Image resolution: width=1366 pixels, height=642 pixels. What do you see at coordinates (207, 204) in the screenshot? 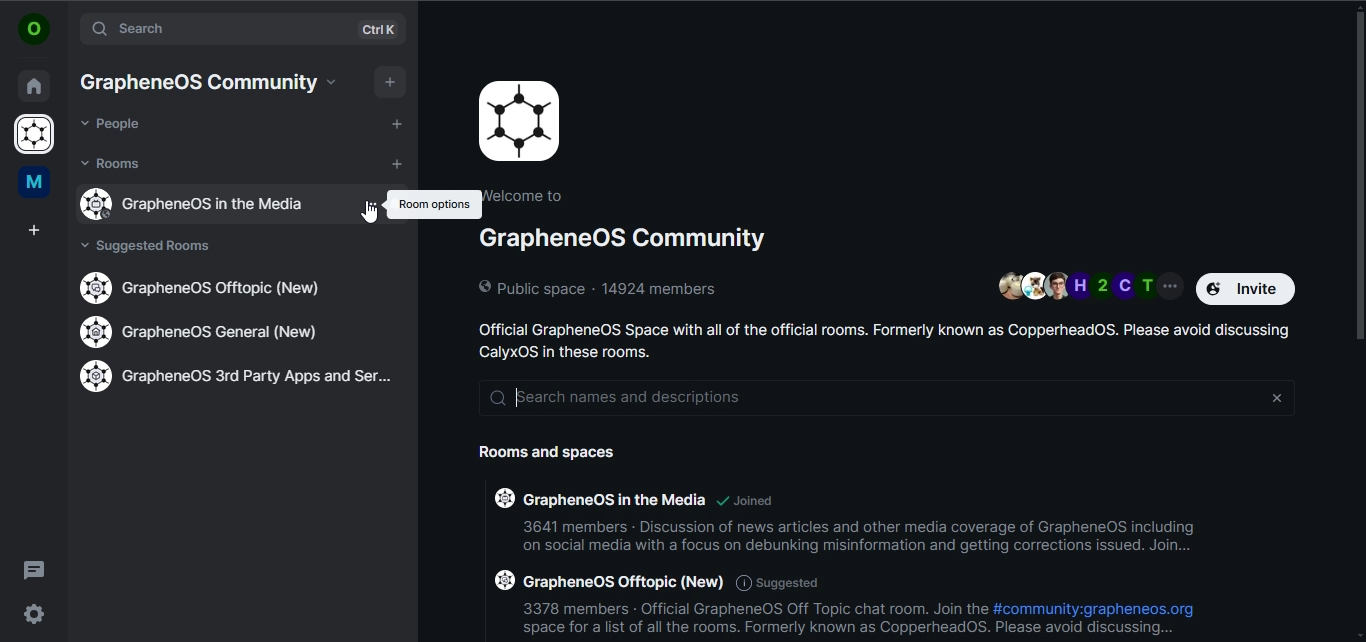
I see `grapheneOS in the media` at bounding box center [207, 204].